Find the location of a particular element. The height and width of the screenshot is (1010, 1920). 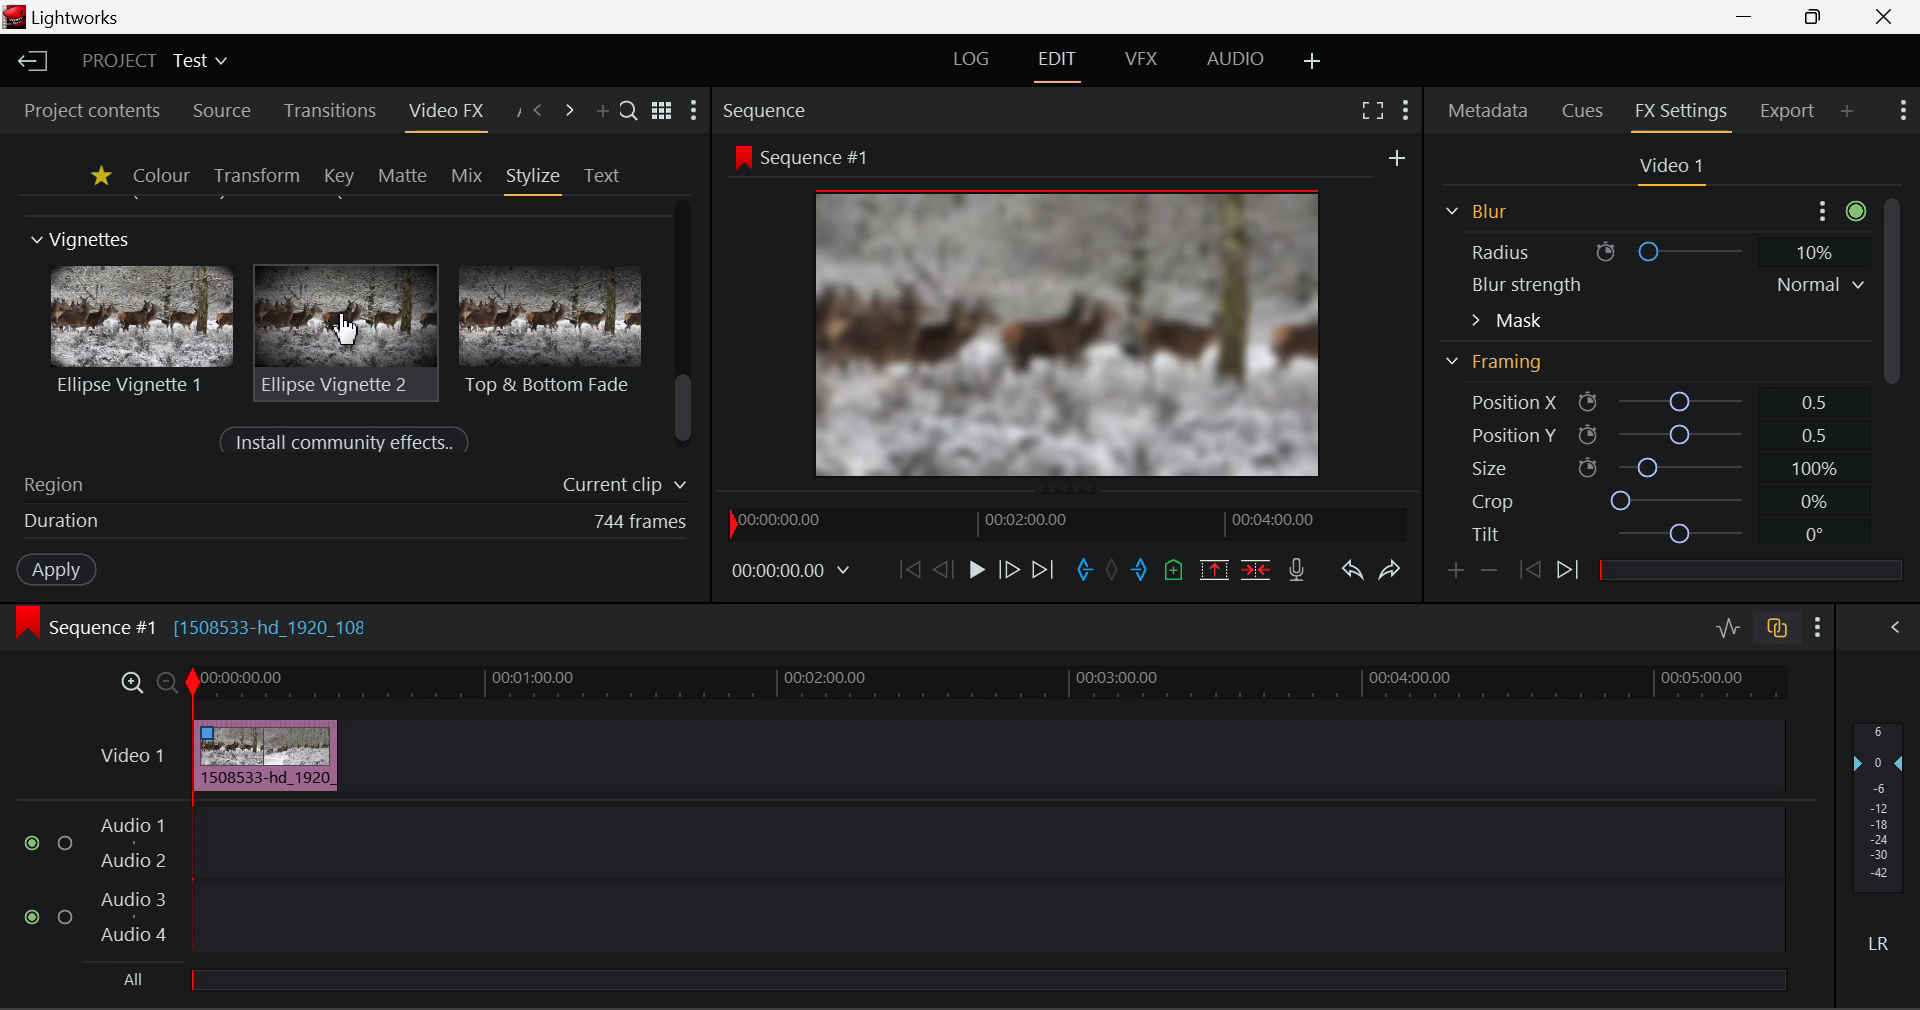

Mix is located at coordinates (466, 174).